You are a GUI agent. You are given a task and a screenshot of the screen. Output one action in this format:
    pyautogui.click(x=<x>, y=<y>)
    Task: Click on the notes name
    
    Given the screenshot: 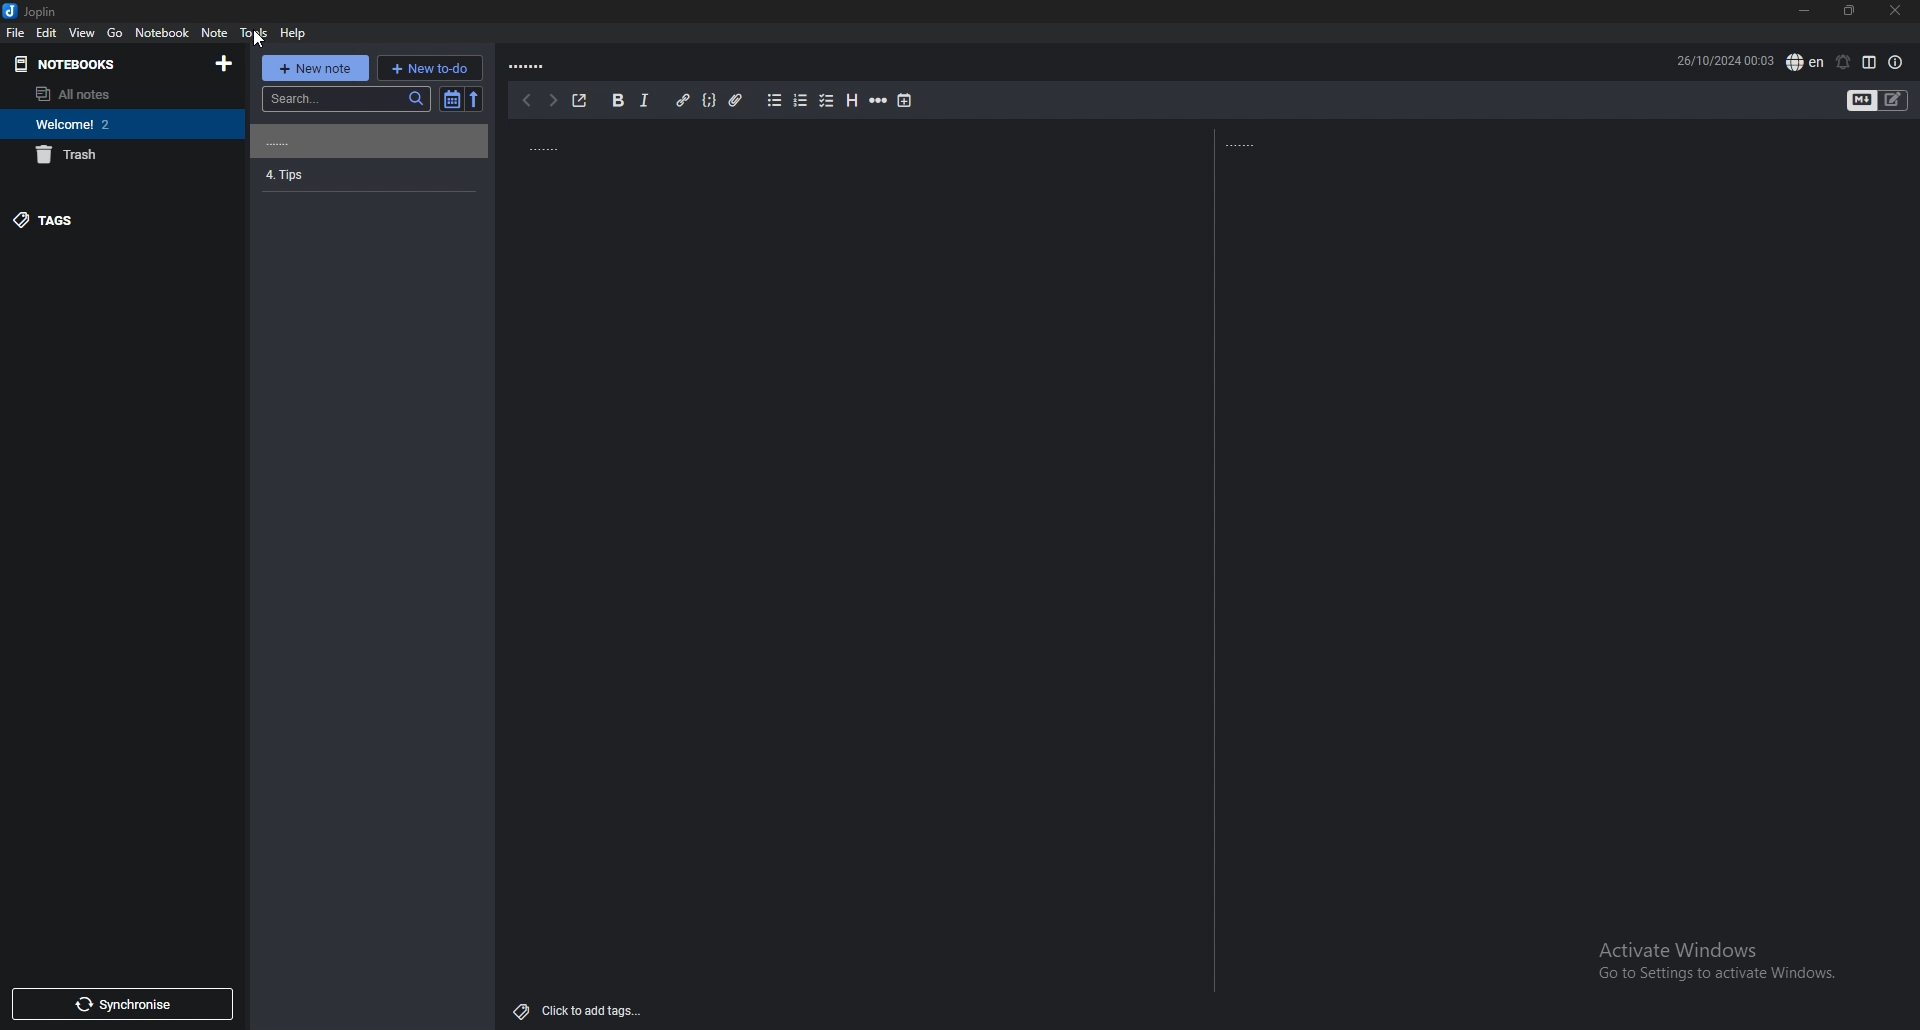 What is the action you would take?
    pyautogui.click(x=365, y=141)
    